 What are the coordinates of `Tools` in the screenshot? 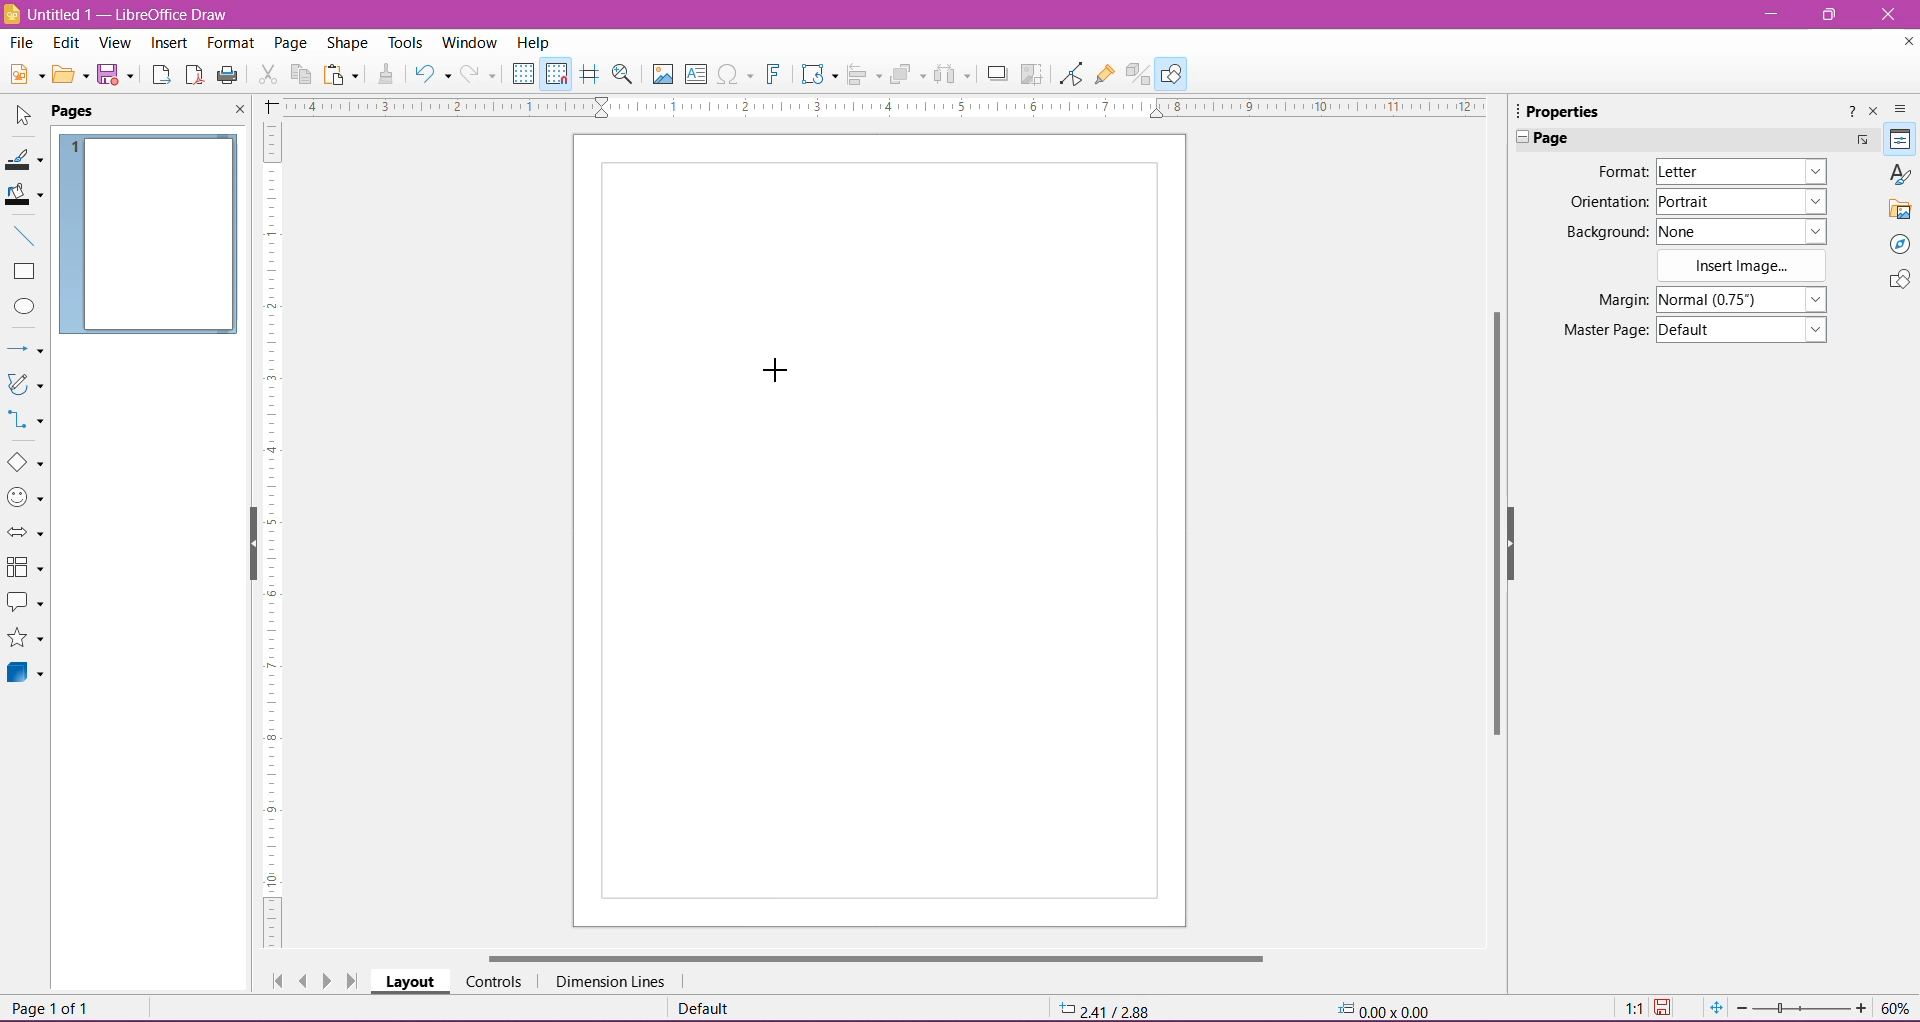 It's located at (407, 43).